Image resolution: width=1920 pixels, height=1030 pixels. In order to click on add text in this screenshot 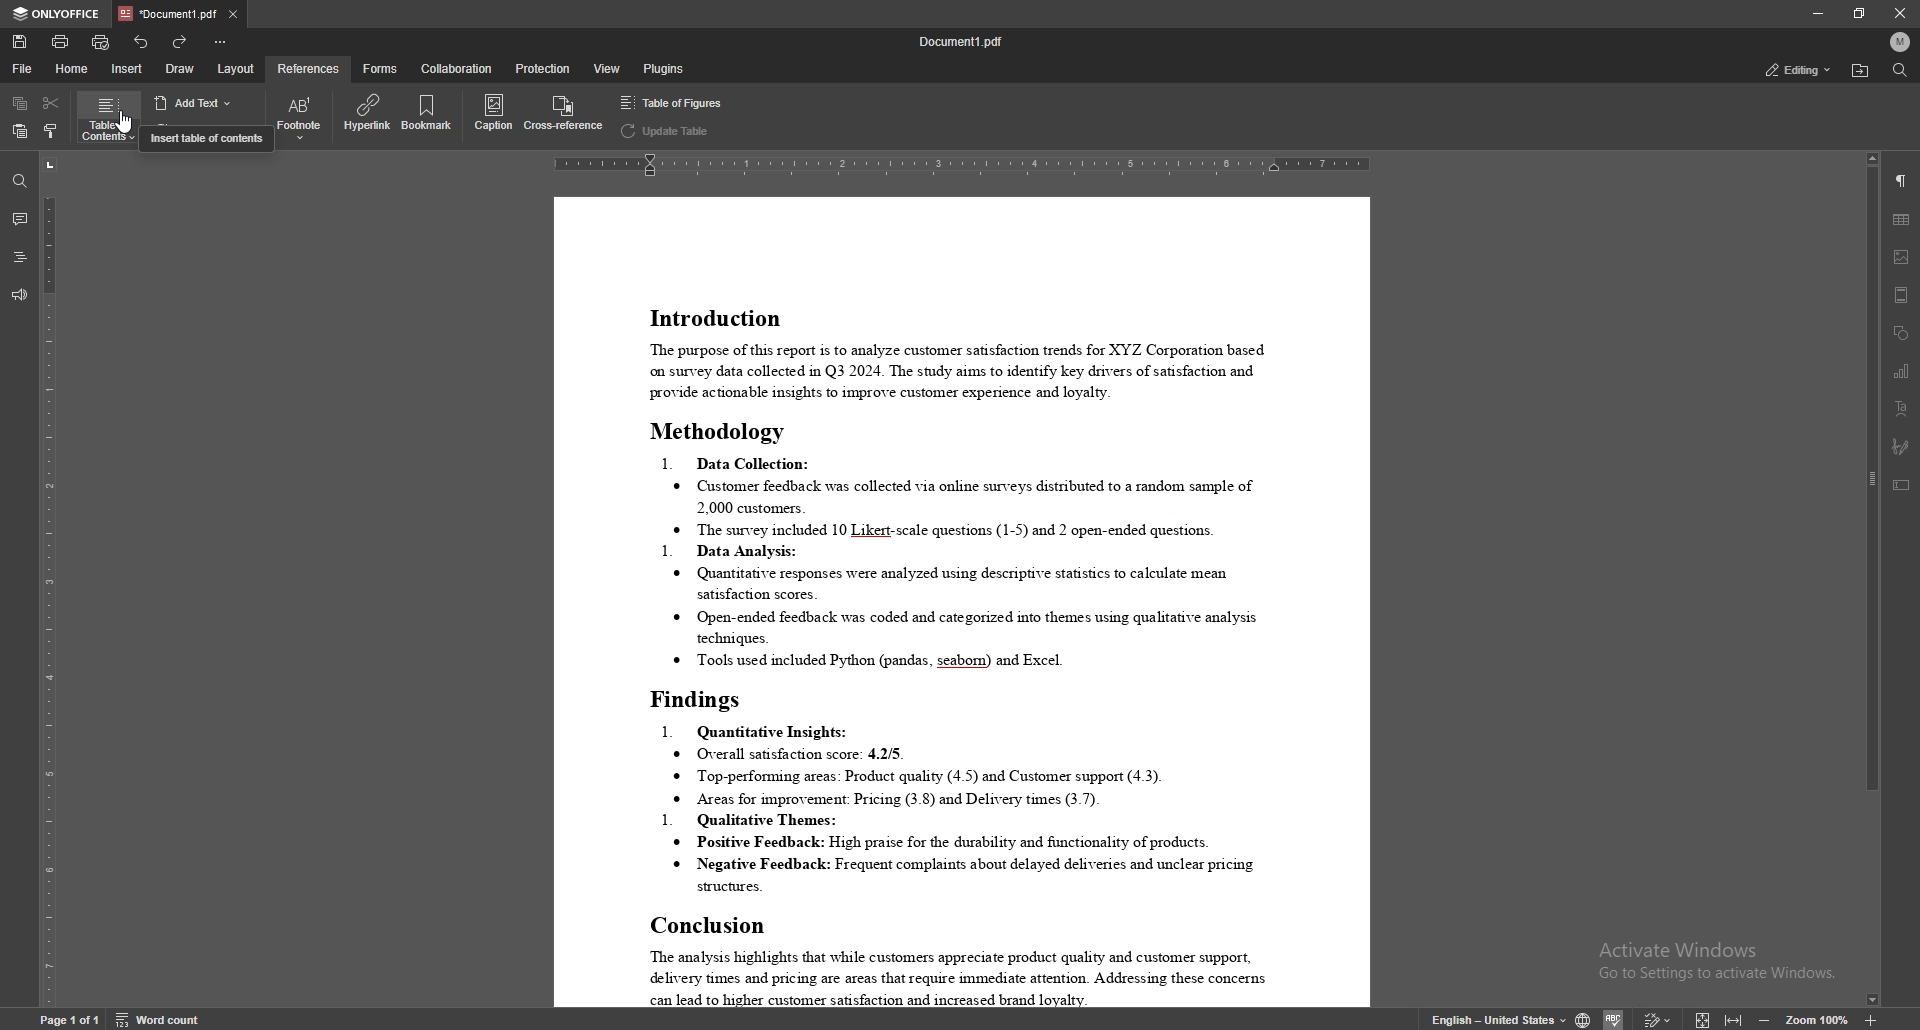, I will do `click(197, 101)`.